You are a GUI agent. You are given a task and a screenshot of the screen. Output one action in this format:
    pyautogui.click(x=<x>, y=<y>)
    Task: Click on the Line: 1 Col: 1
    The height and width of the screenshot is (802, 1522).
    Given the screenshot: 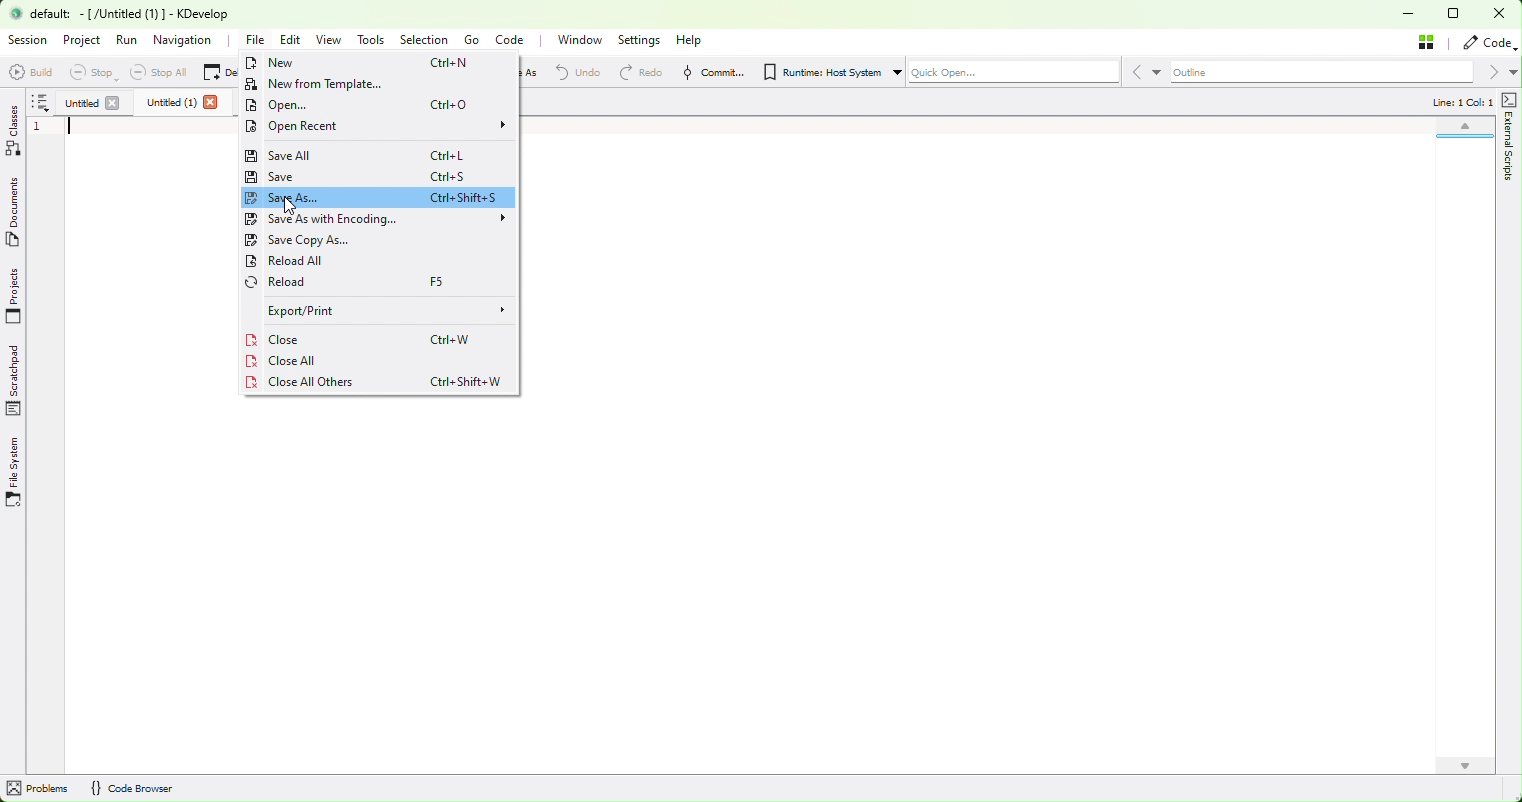 What is the action you would take?
    pyautogui.click(x=1461, y=102)
    